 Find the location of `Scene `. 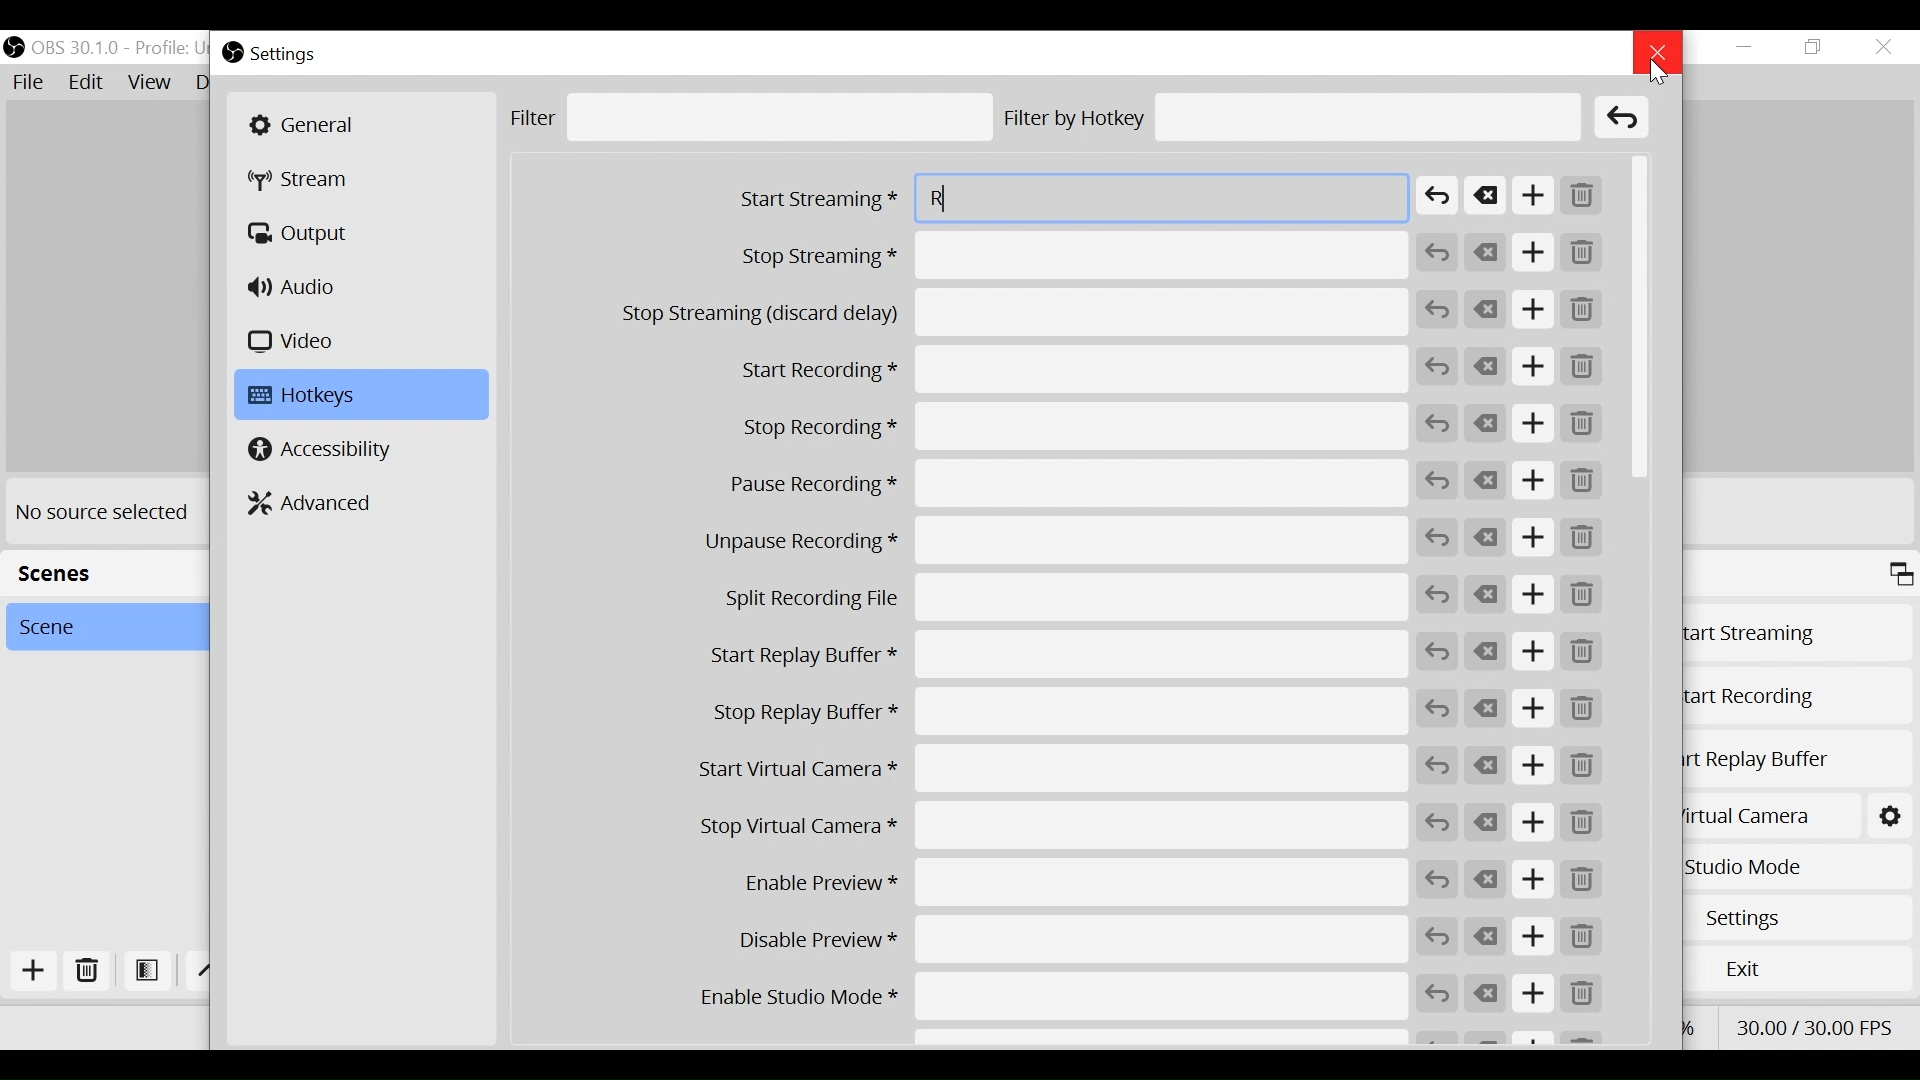

Scene  is located at coordinates (97, 626).